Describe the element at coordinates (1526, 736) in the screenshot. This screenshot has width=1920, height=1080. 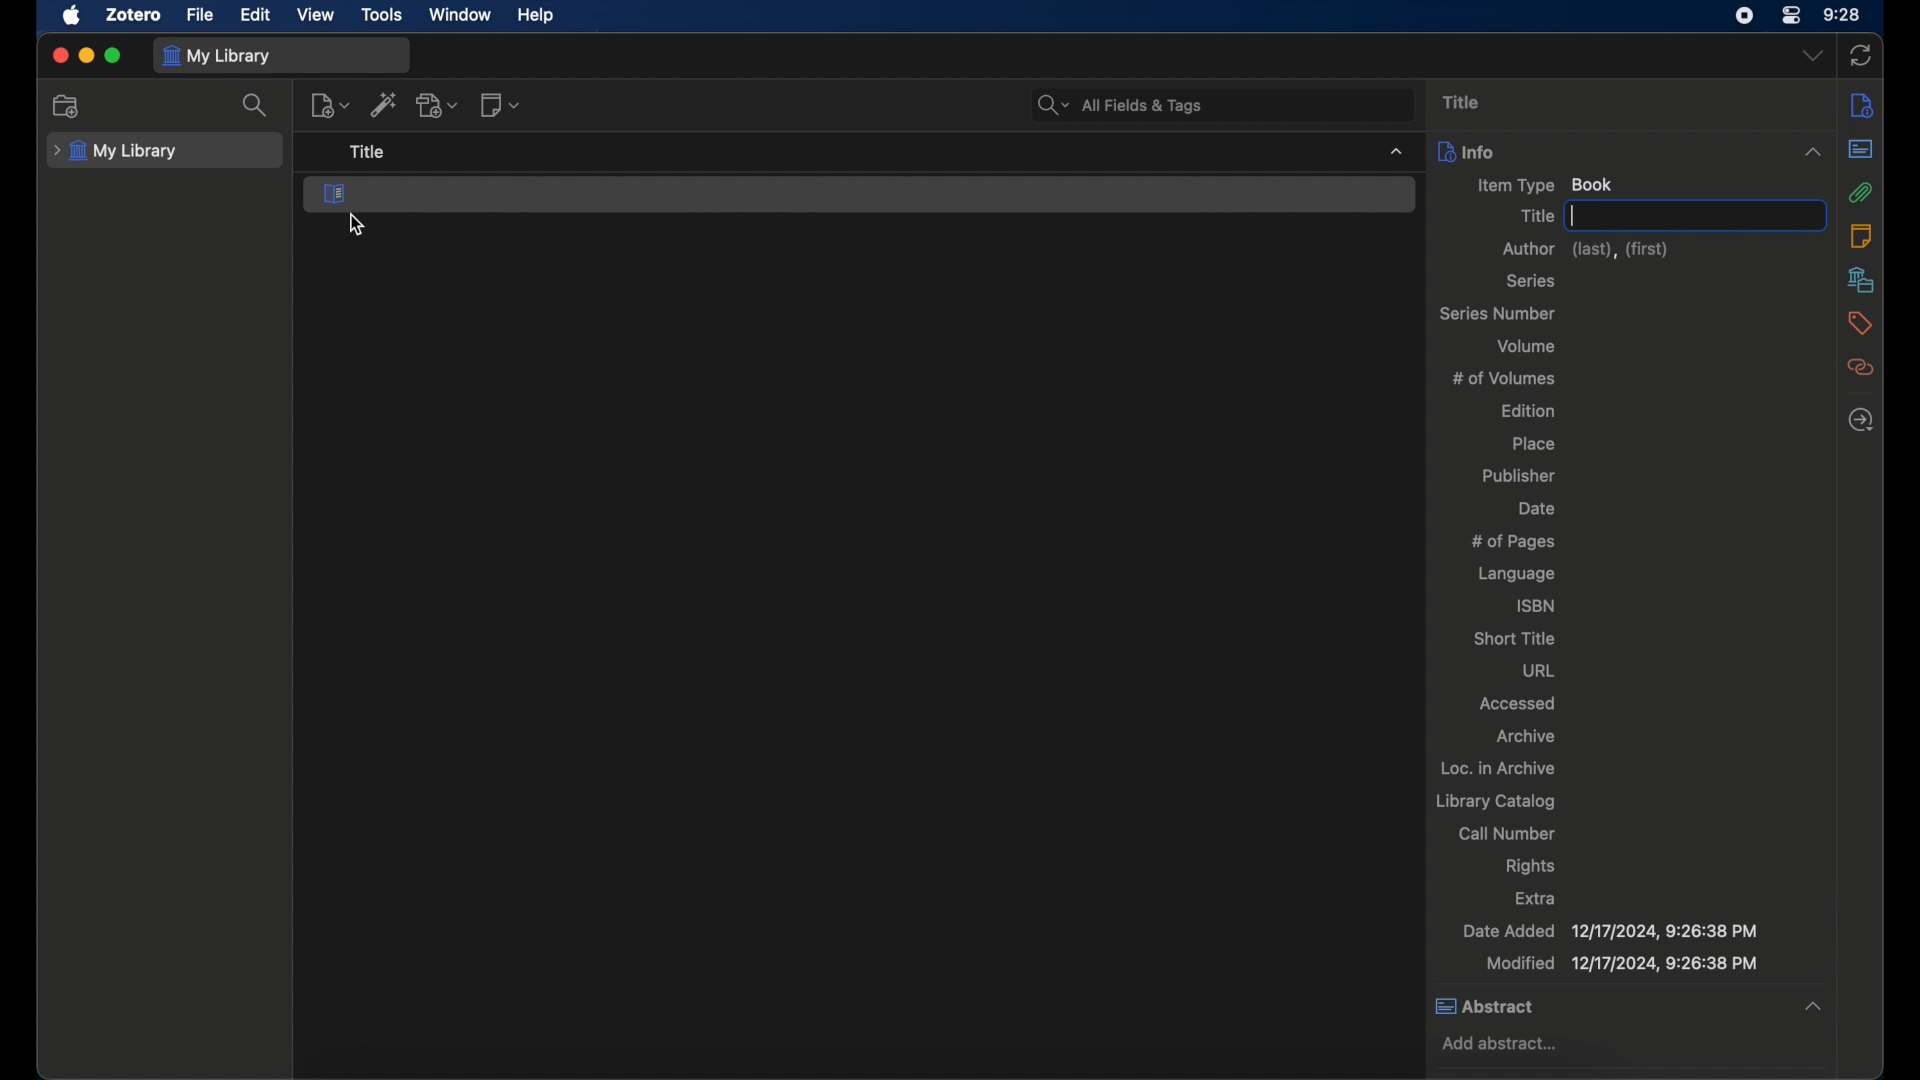
I see `archive` at that location.